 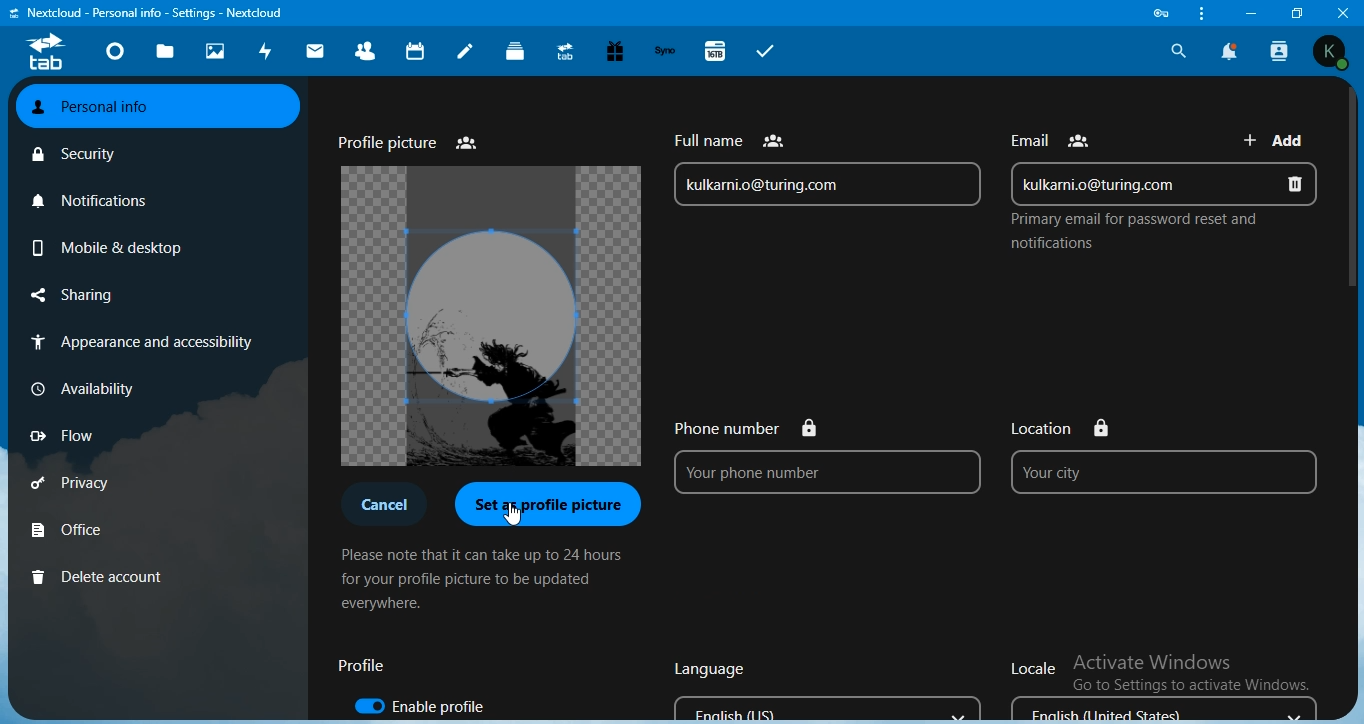 I want to click on locale, so click(x=1157, y=683).